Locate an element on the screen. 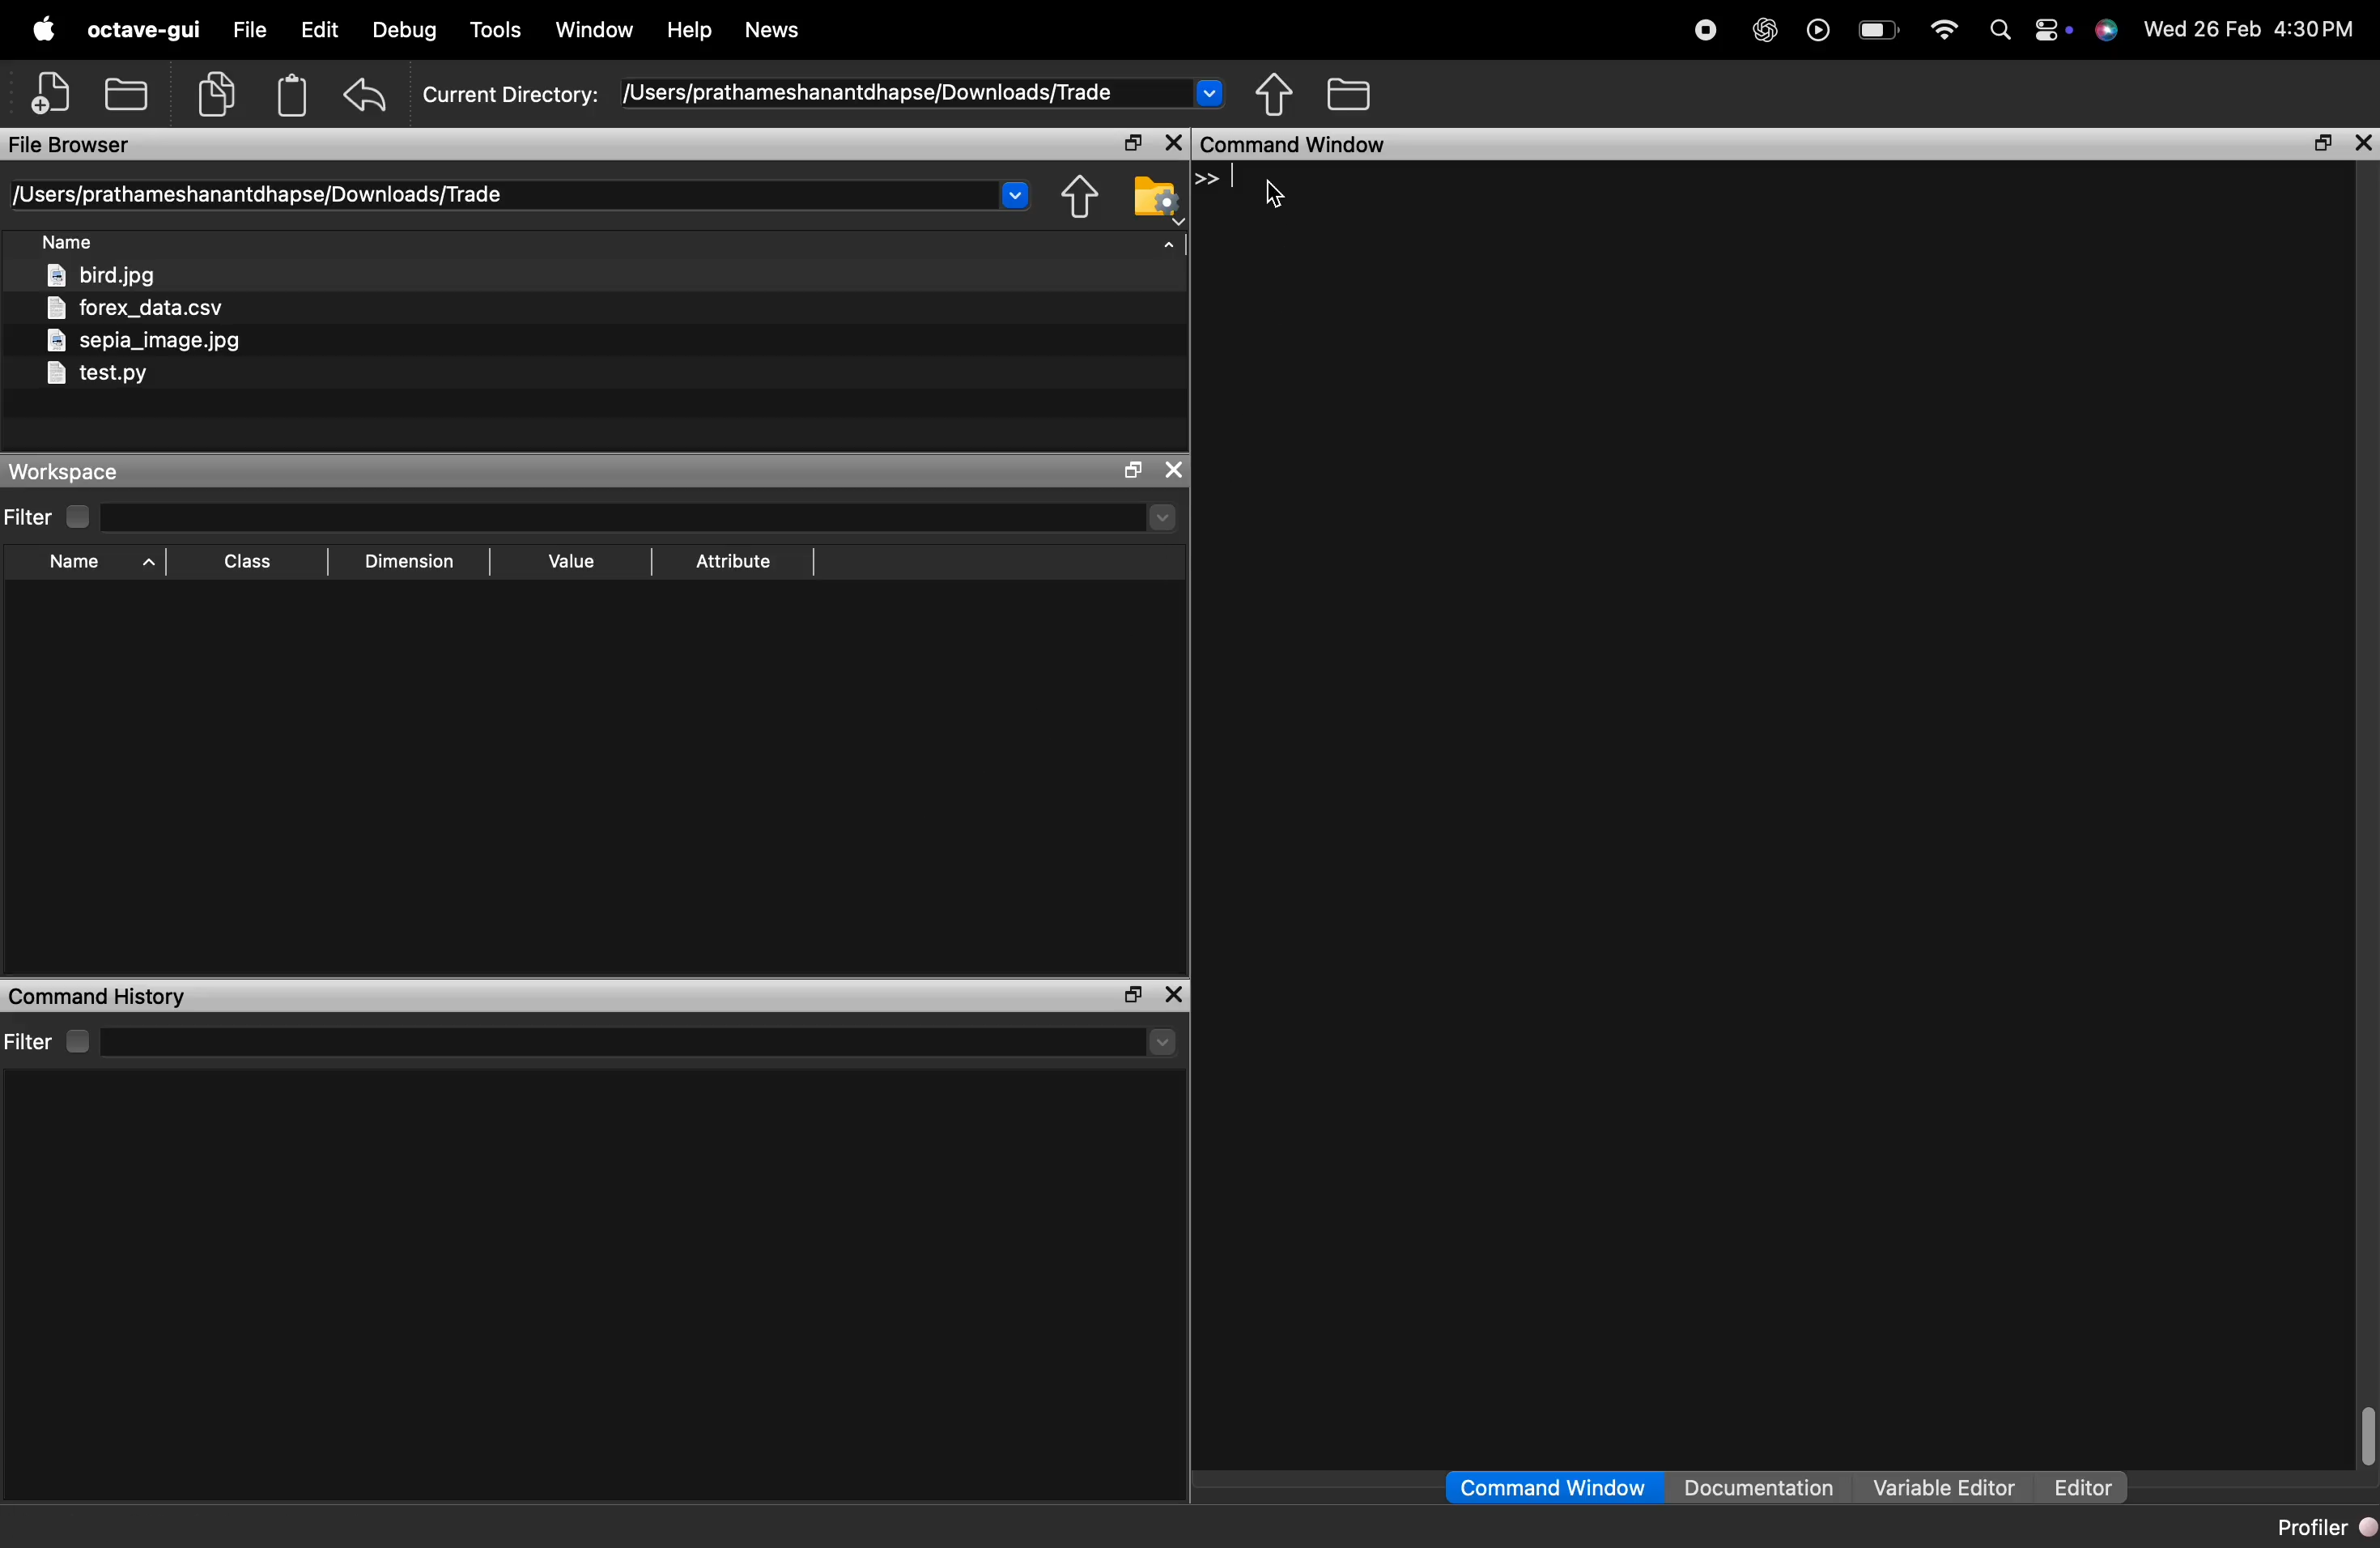  Name is located at coordinates (67, 240).